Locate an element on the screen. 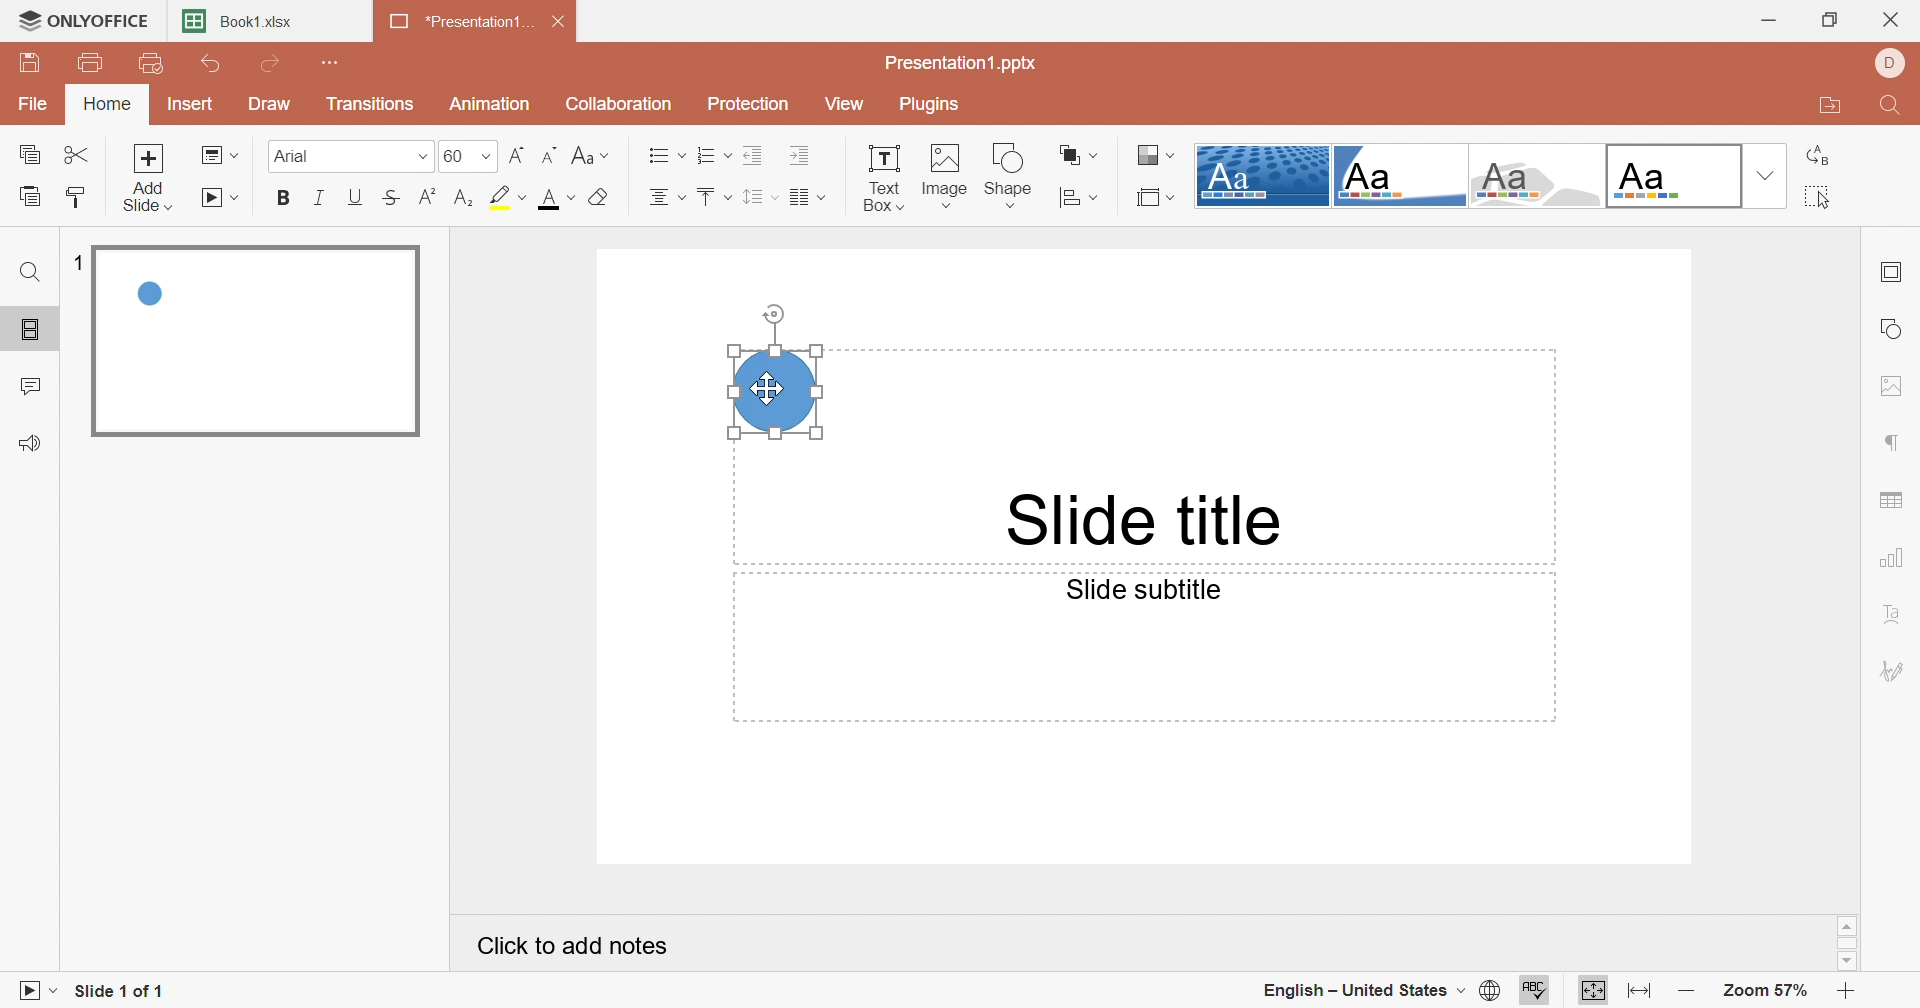 This screenshot has height=1008, width=1920. Shape settings is located at coordinates (1895, 328).